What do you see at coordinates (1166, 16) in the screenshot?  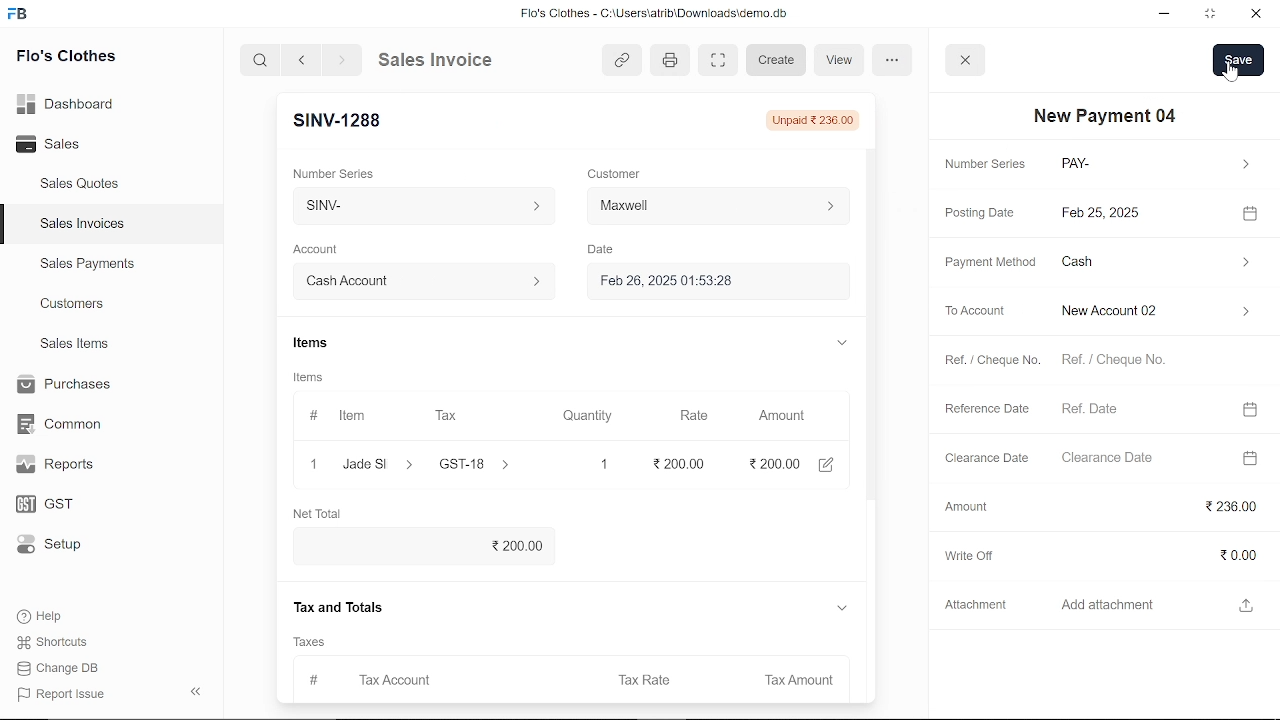 I see `minimize` at bounding box center [1166, 16].